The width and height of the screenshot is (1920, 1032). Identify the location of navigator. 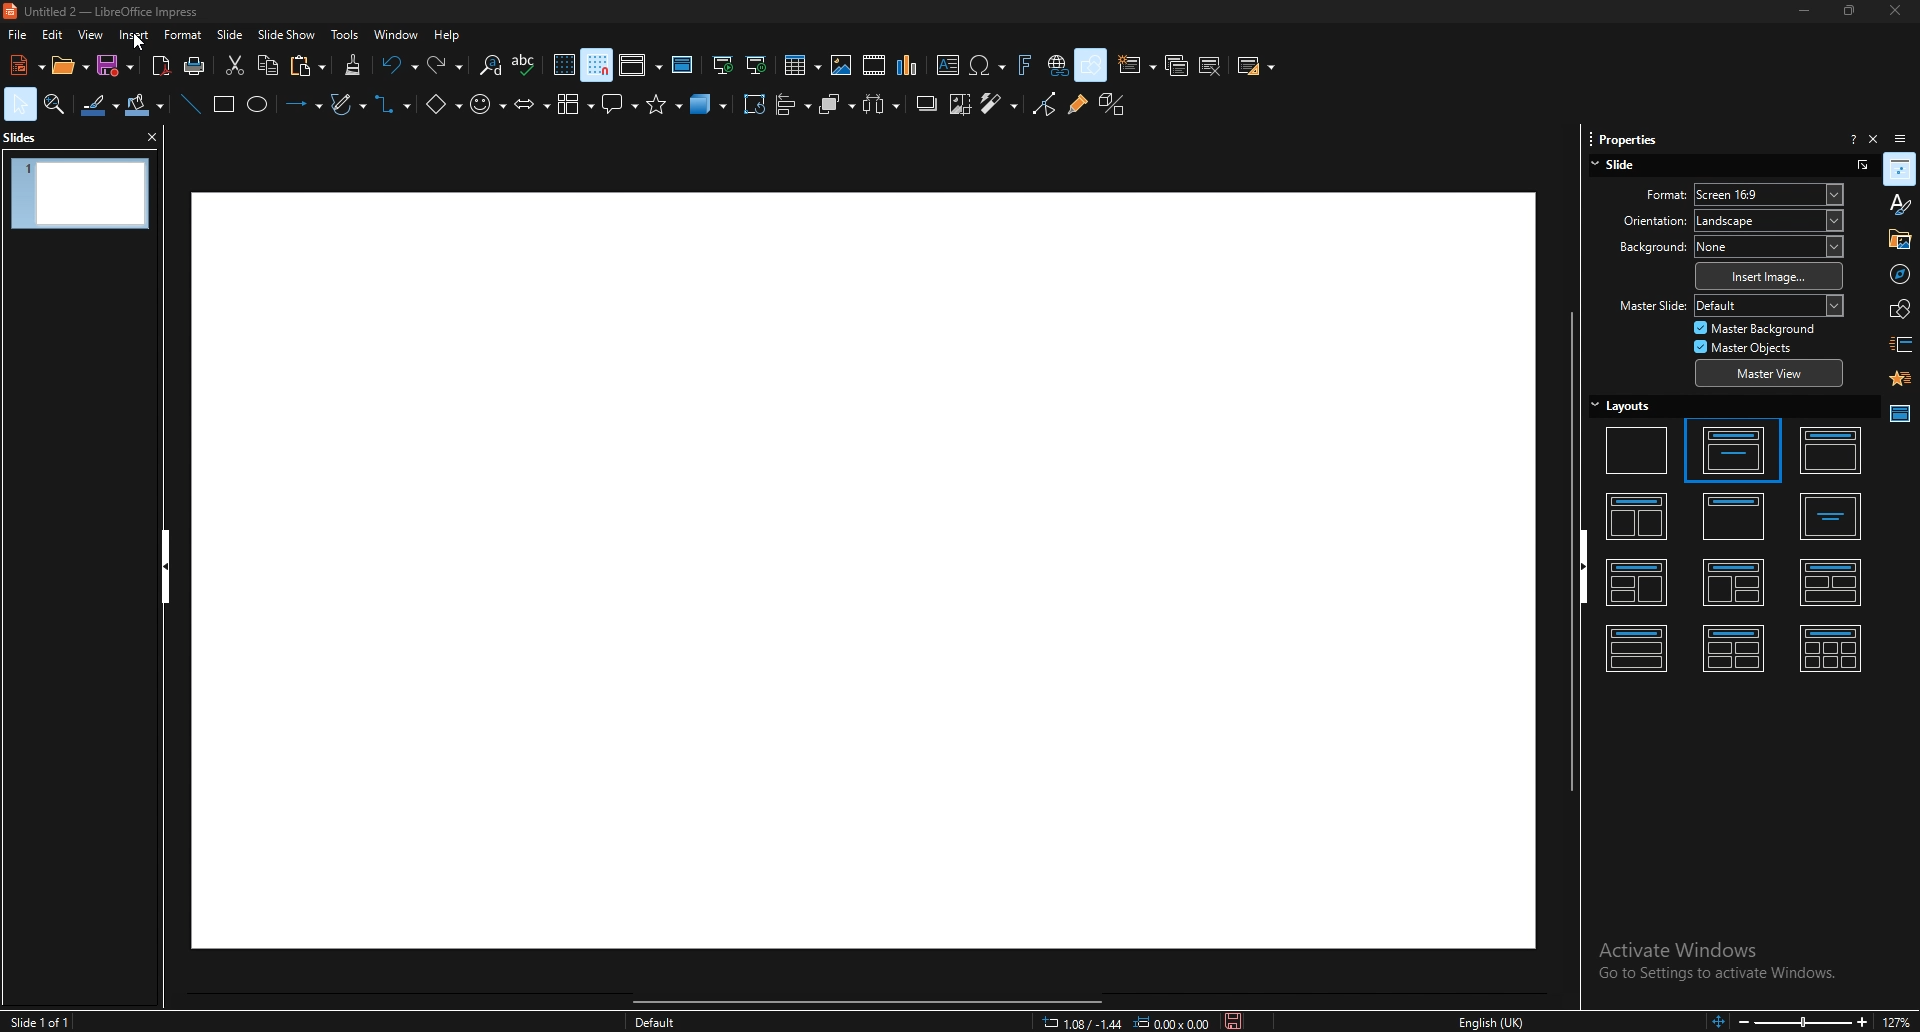
(1898, 273).